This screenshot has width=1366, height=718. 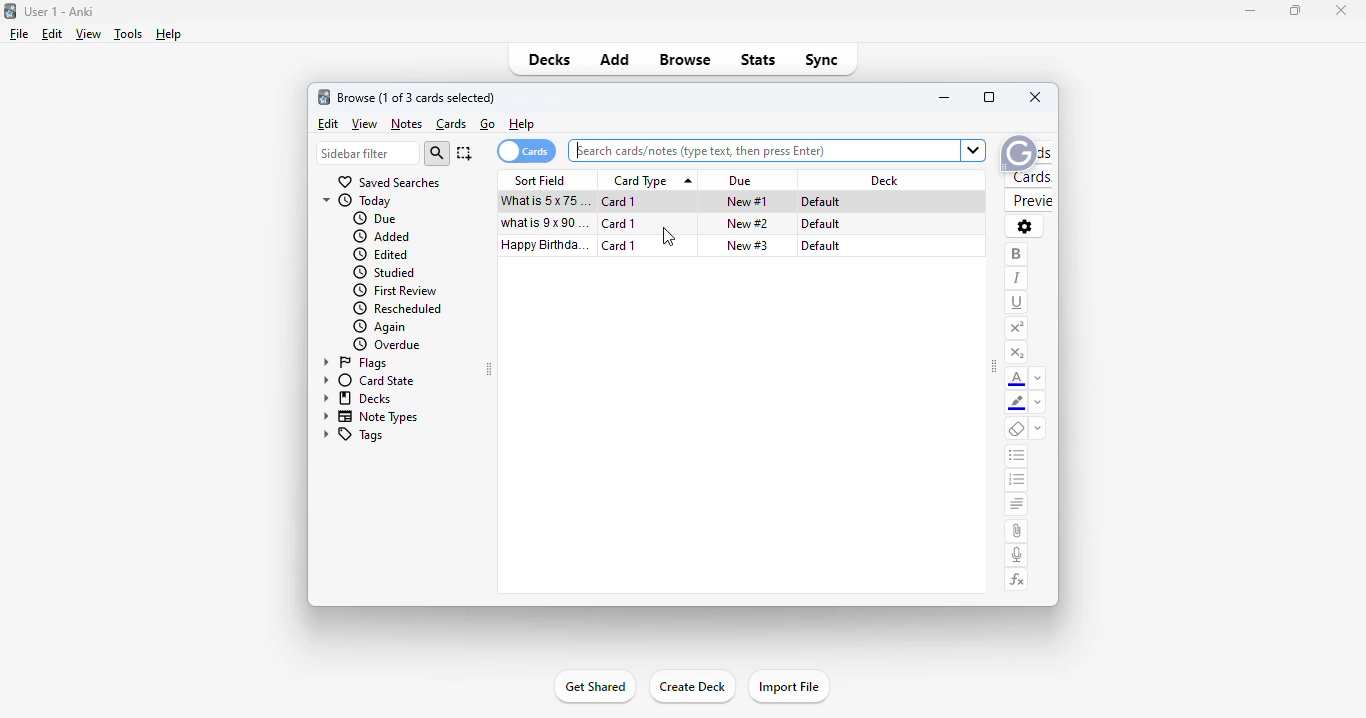 I want to click on toggle sidebar, so click(x=994, y=366).